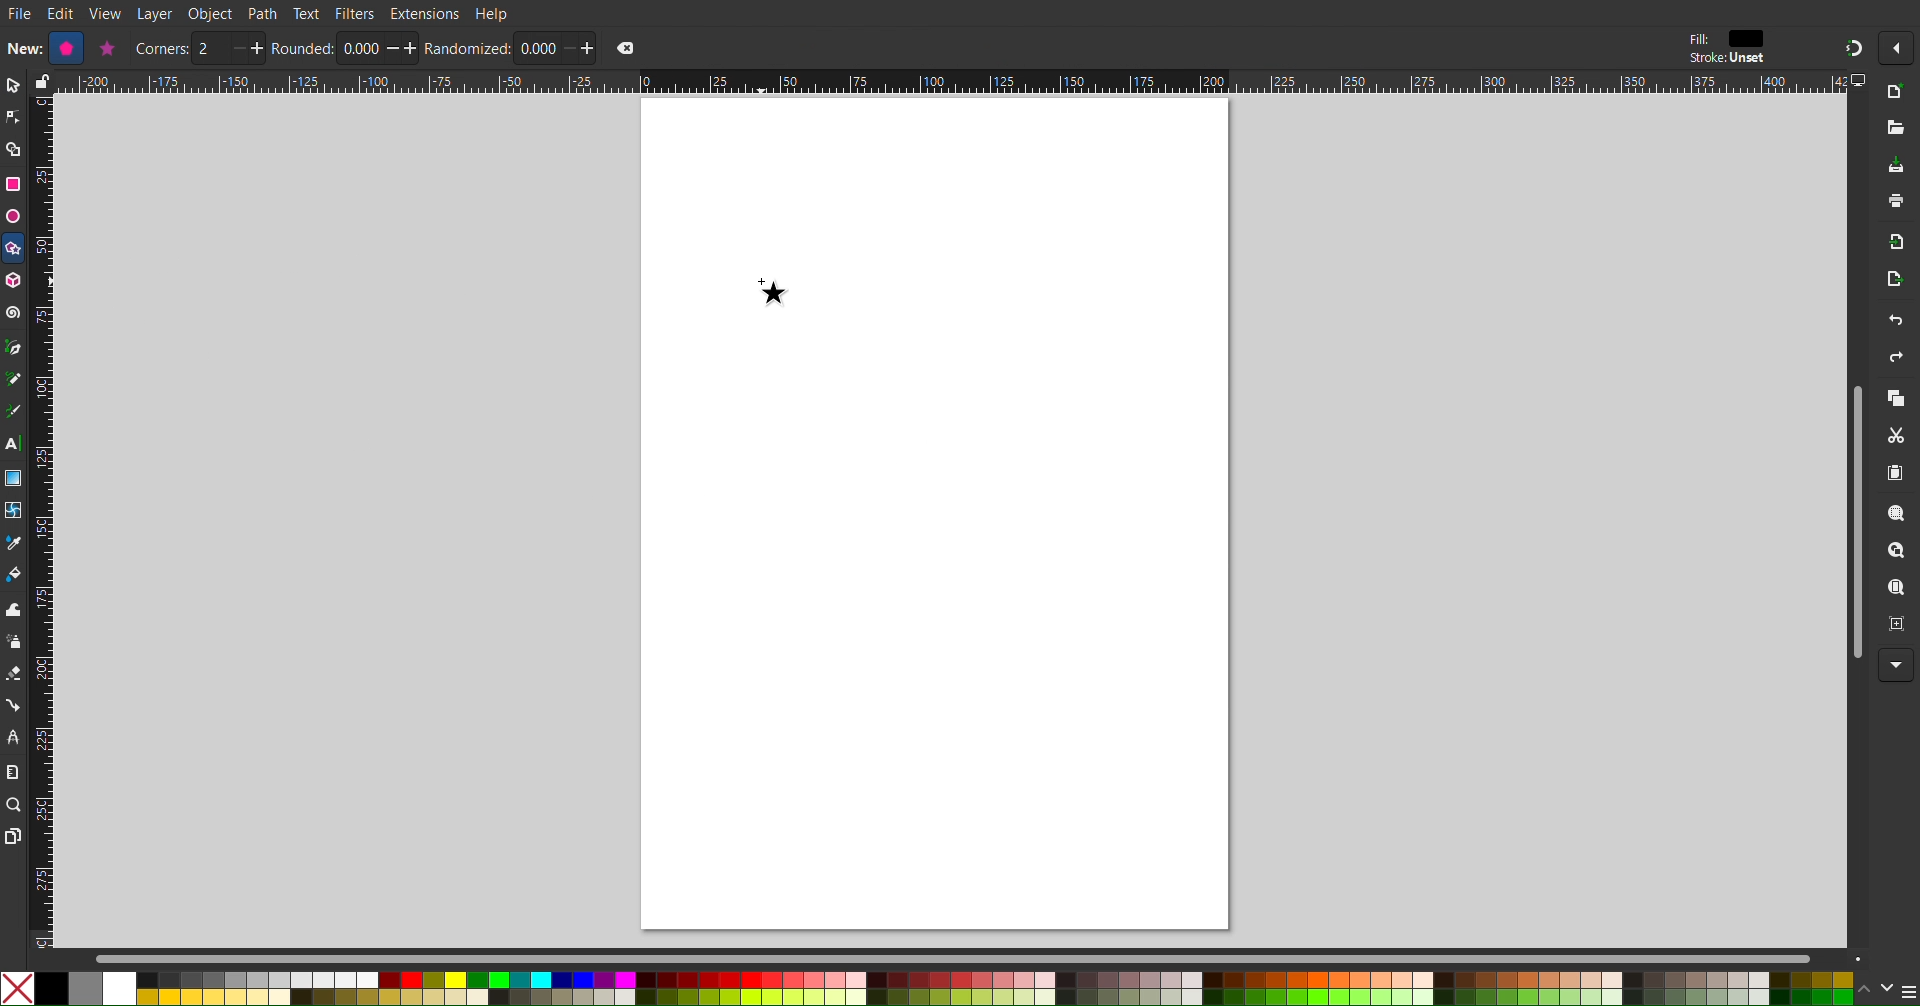 This screenshot has height=1006, width=1920. Describe the element at coordinates (1897, 129) in the screenshot. I see `Open` at that location.